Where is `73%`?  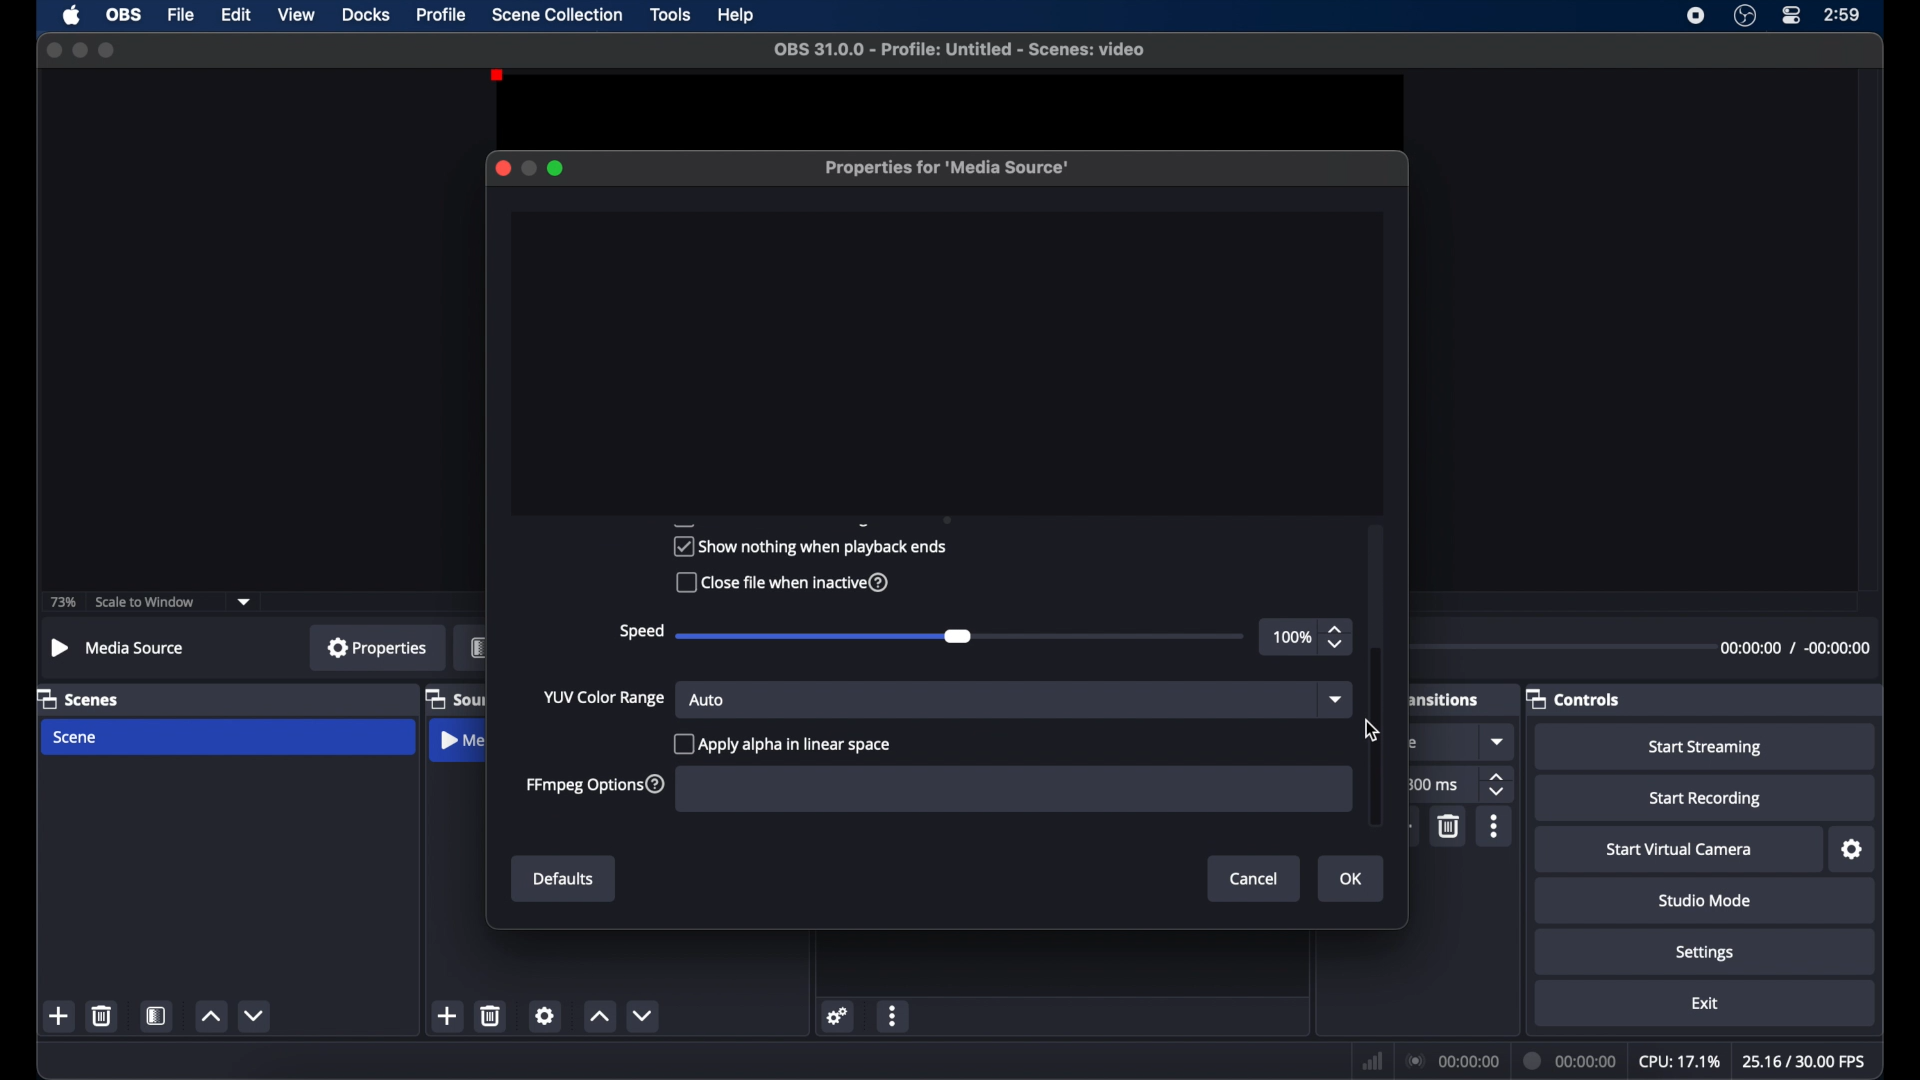 73% is located at coordinates (61, 603).